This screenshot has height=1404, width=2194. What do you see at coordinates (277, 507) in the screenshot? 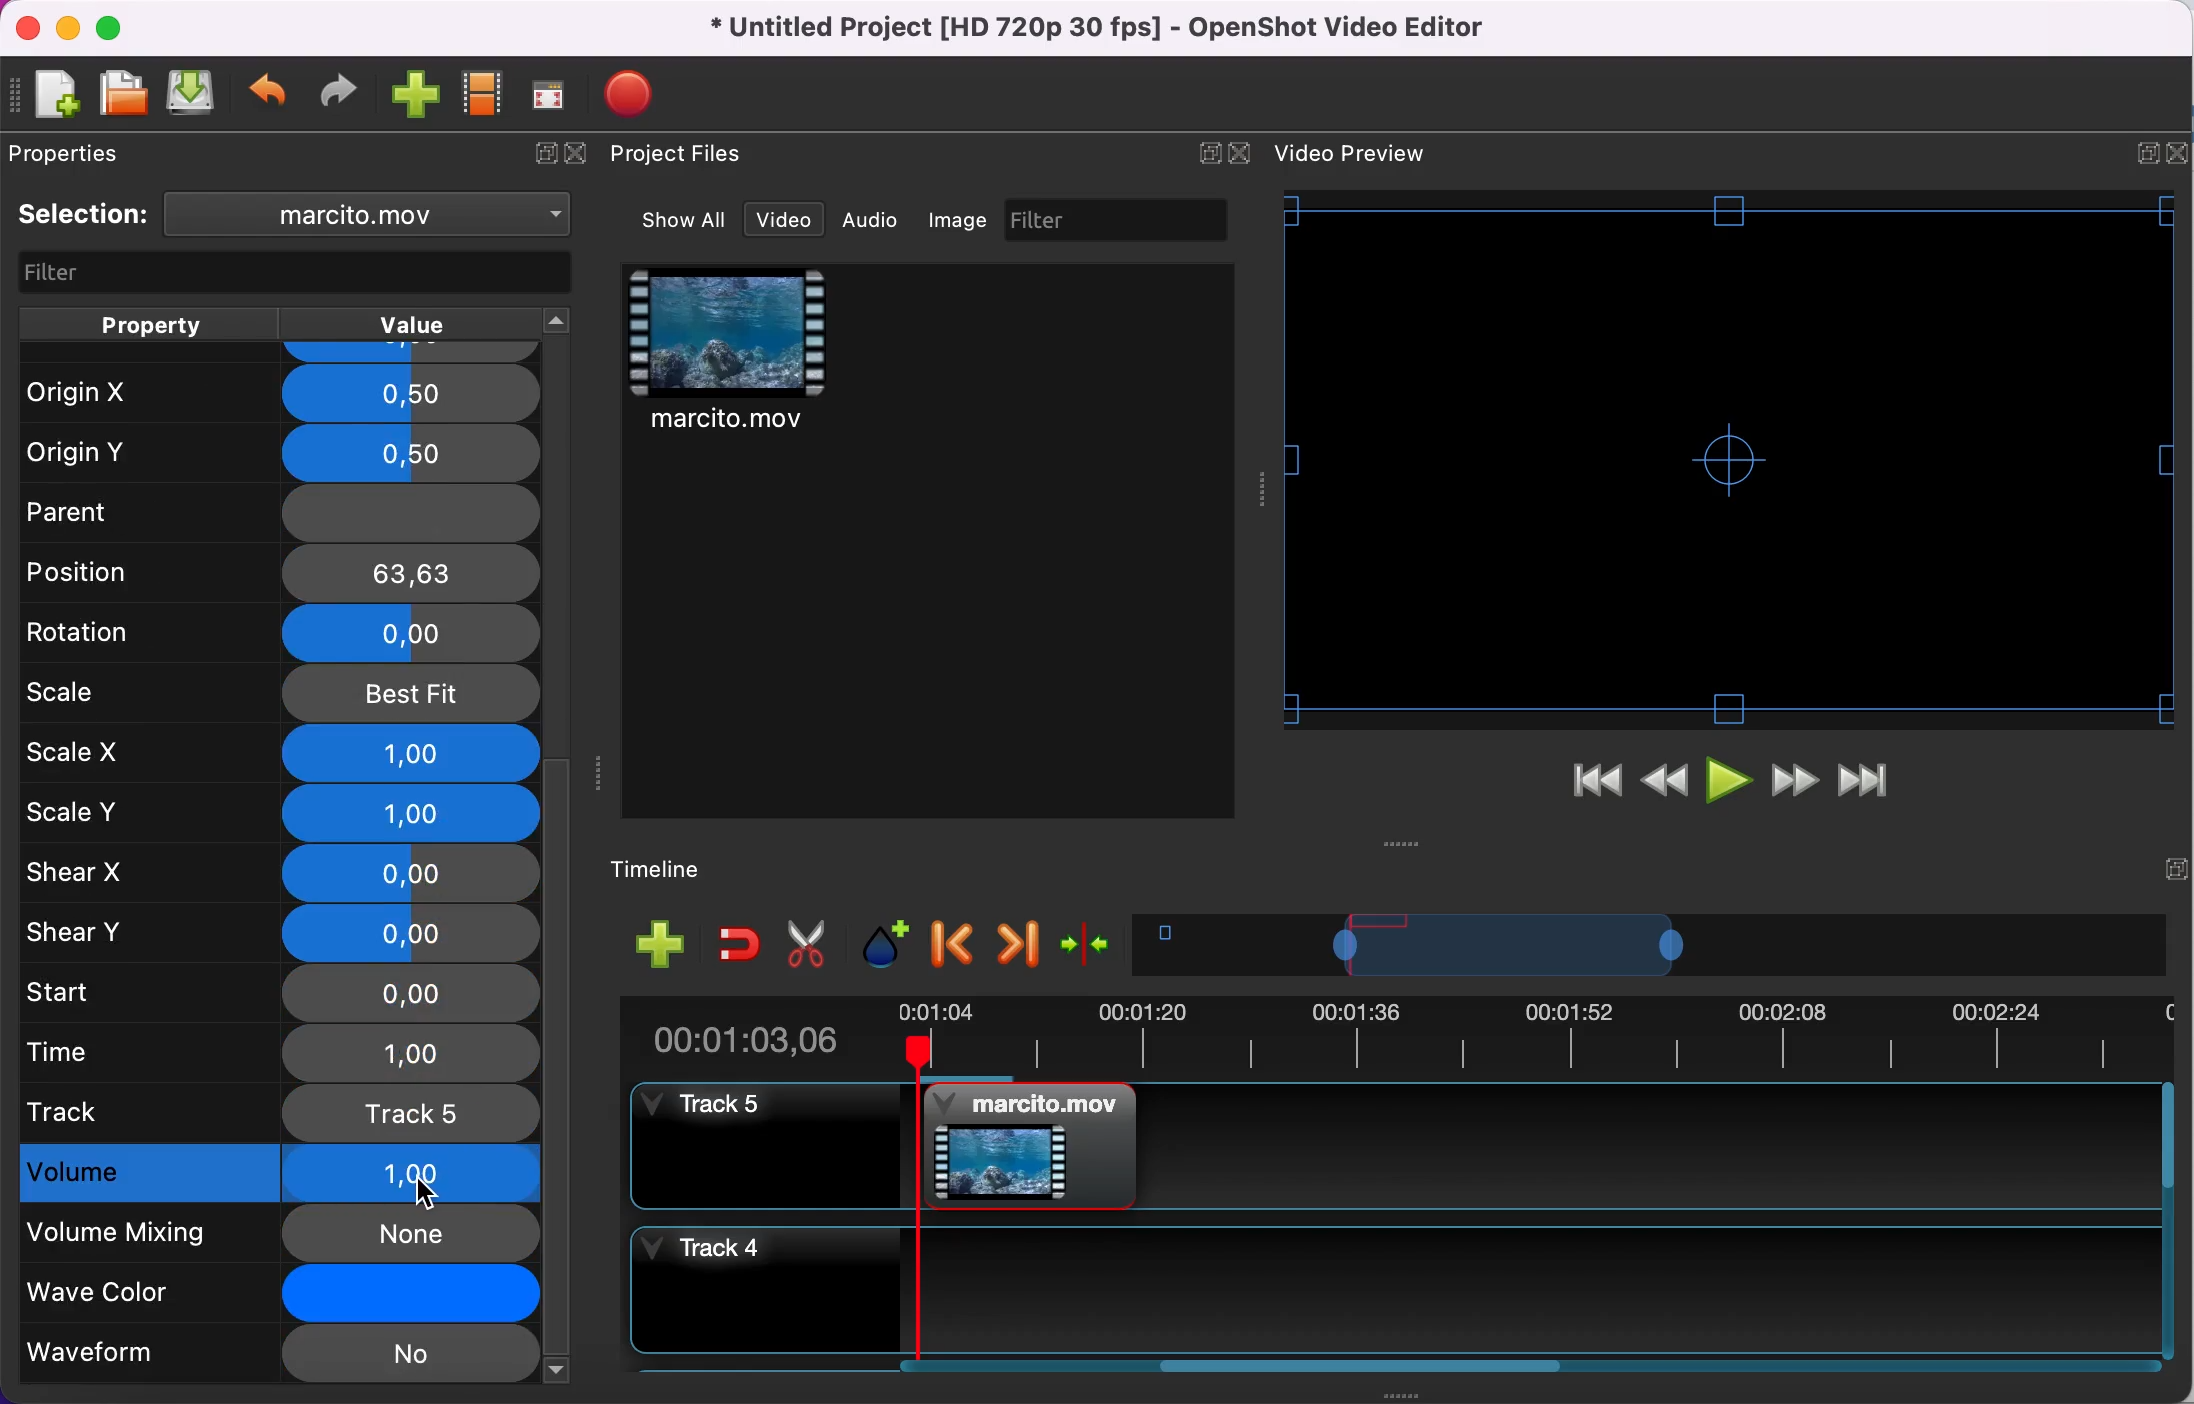
I see `Parent` at bounding box center [277, 507].